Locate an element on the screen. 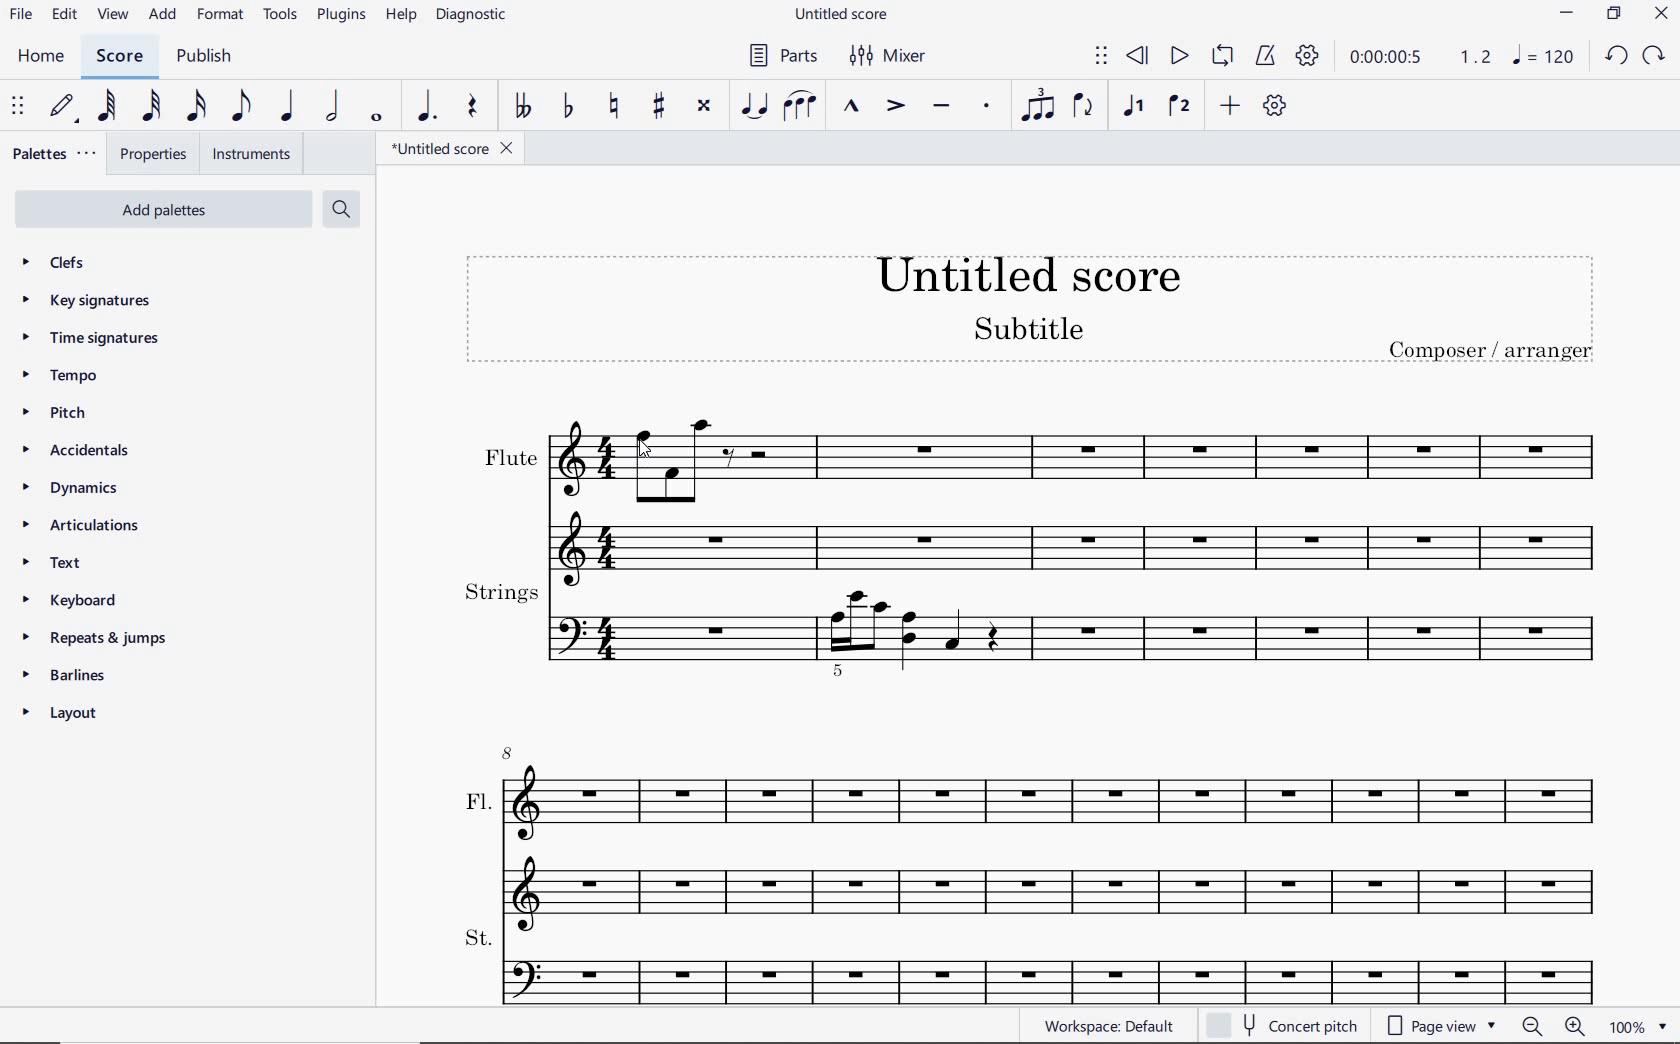 The height and width of the screenshot is (1044, 1680). TOGGLE SHARP is located at coordinates (659, 105).